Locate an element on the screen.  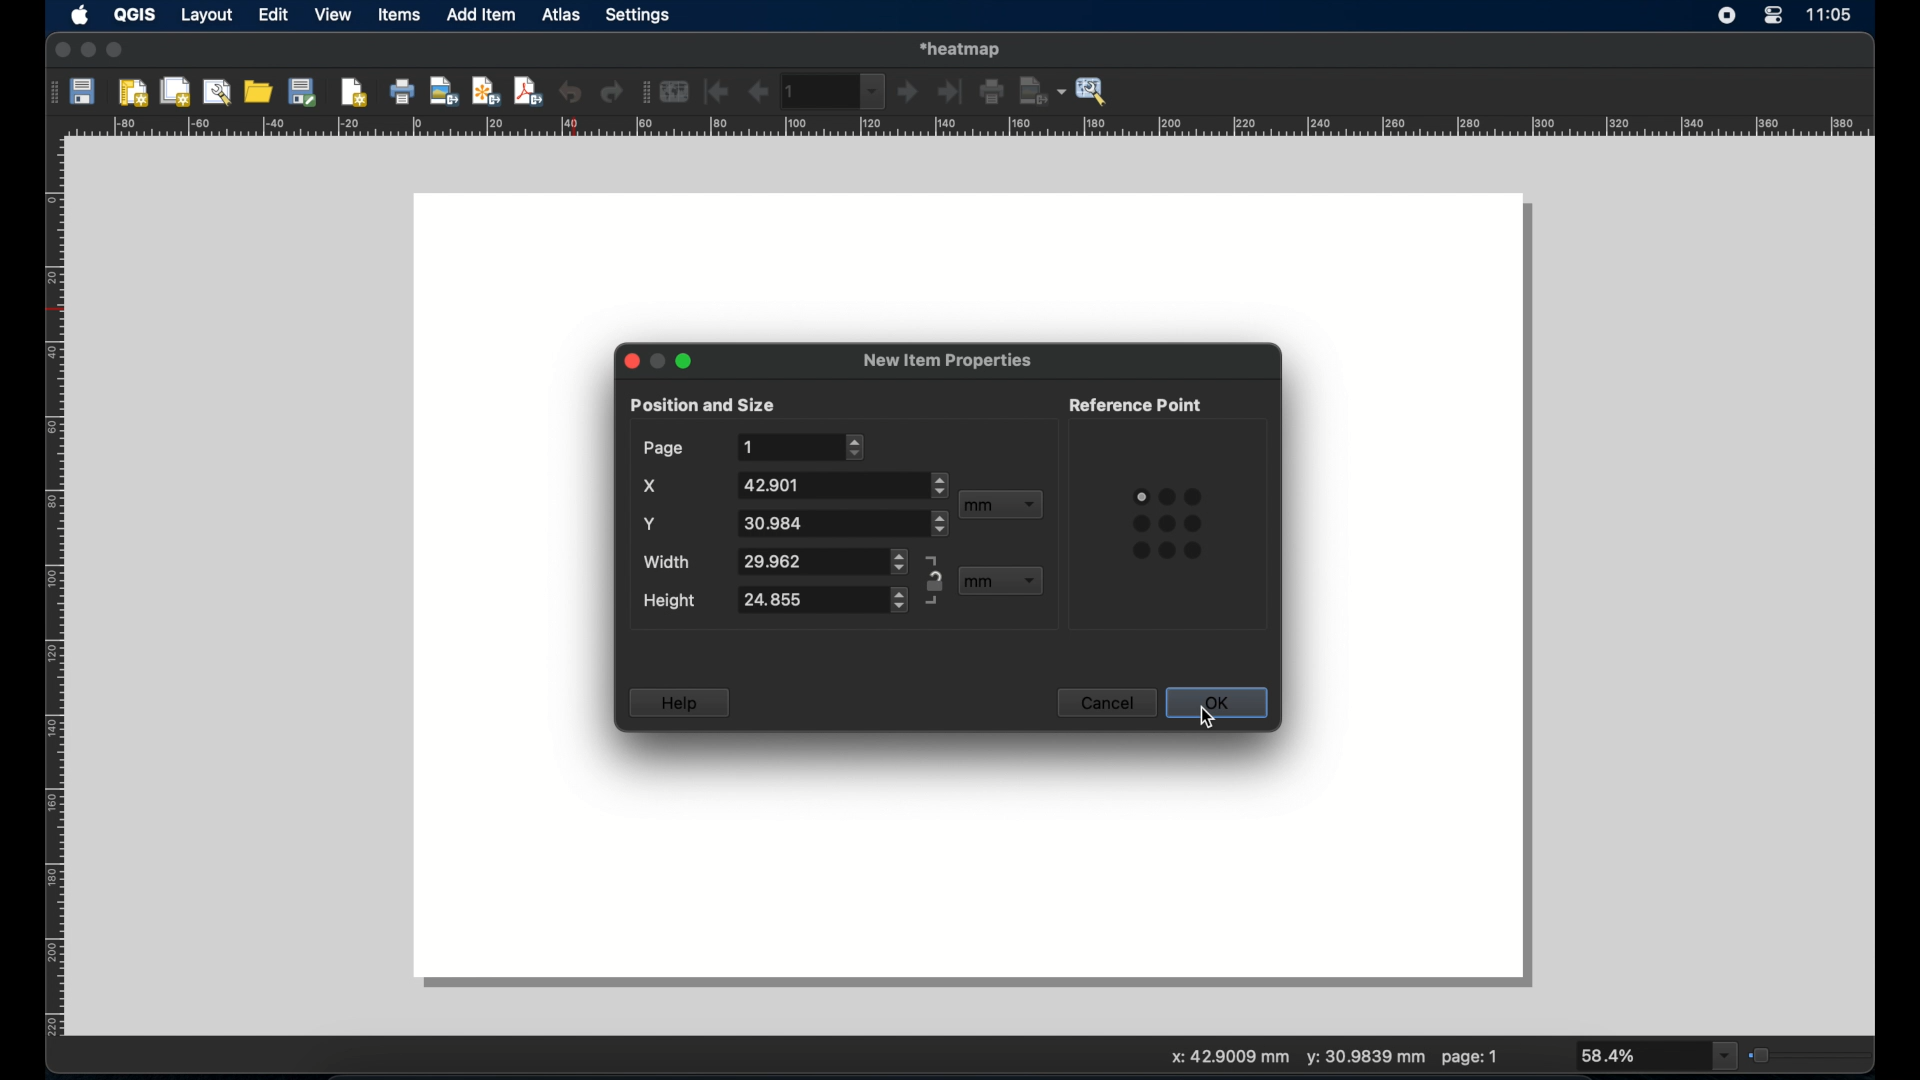
inactive minimize button is located at coordinates (657, 364).